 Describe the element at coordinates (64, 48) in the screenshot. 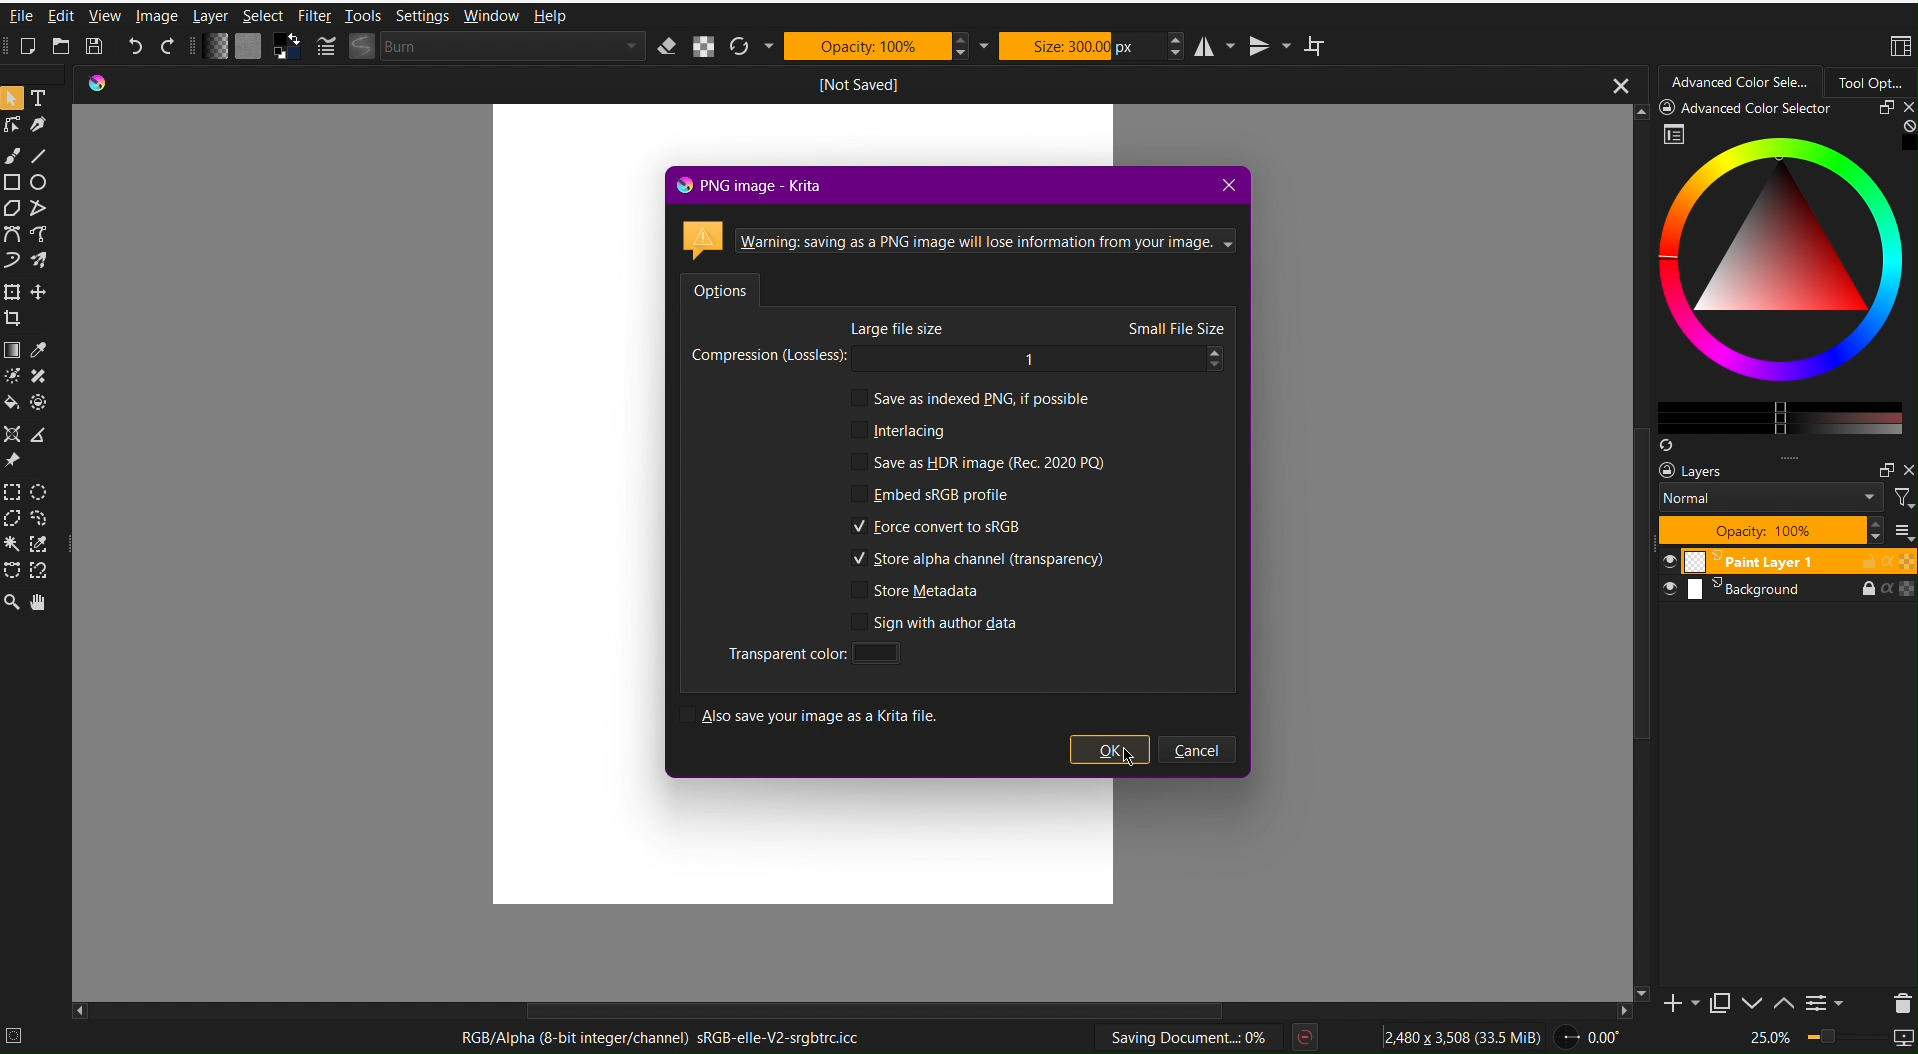

I see `Open` at that location.